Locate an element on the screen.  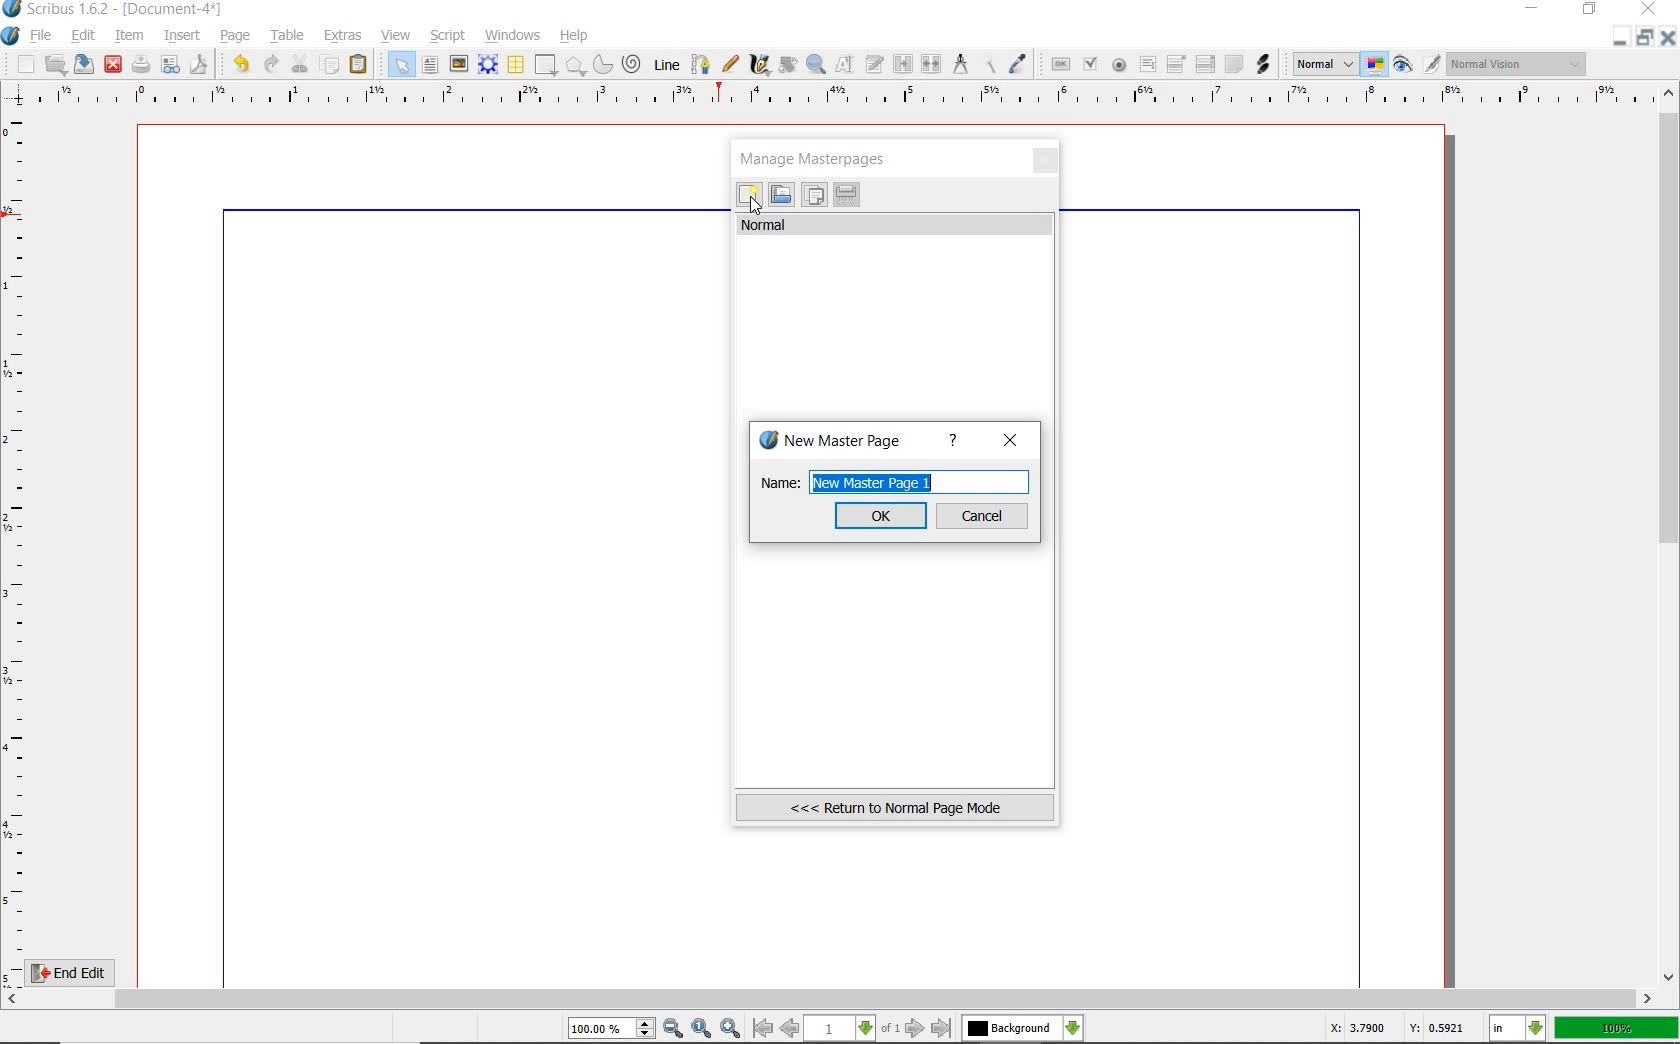
zoom in or zoom out is located at coordinates (816, 64).